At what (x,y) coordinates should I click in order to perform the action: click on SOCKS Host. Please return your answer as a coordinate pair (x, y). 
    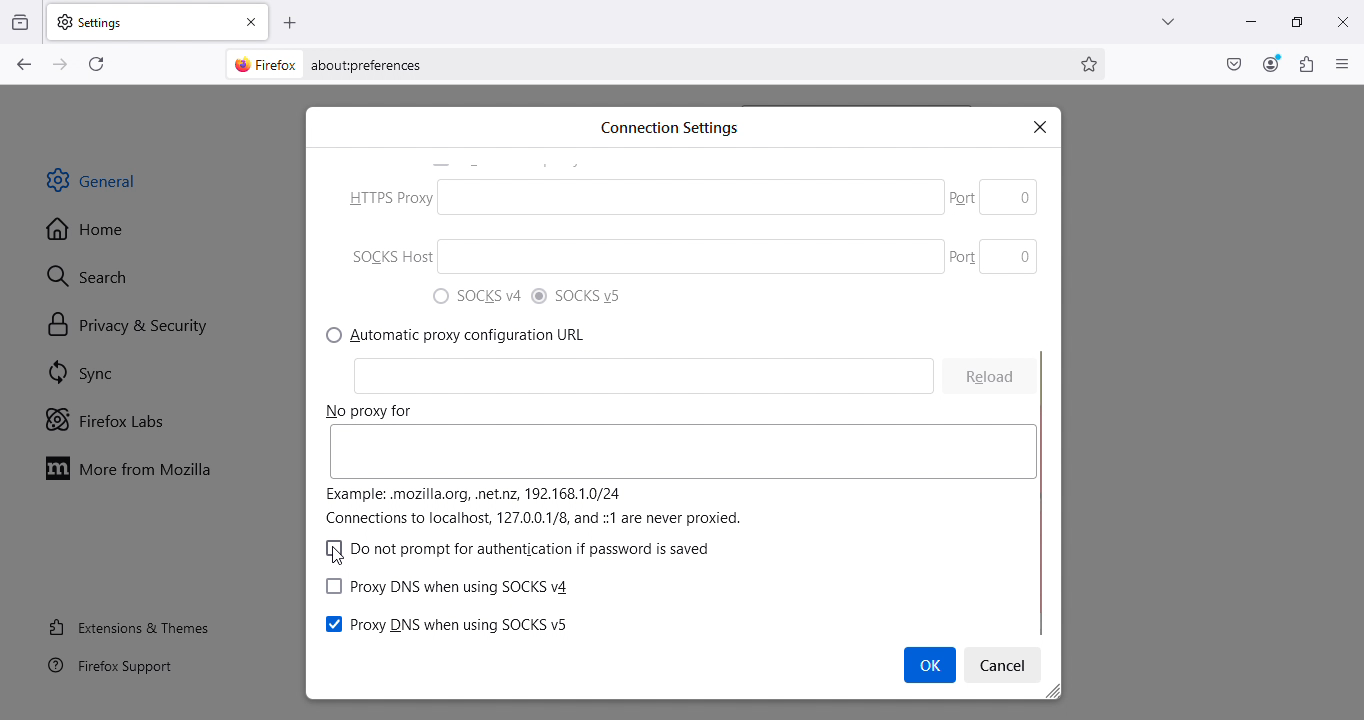
    Looking at the image, I should click on (625, 488).